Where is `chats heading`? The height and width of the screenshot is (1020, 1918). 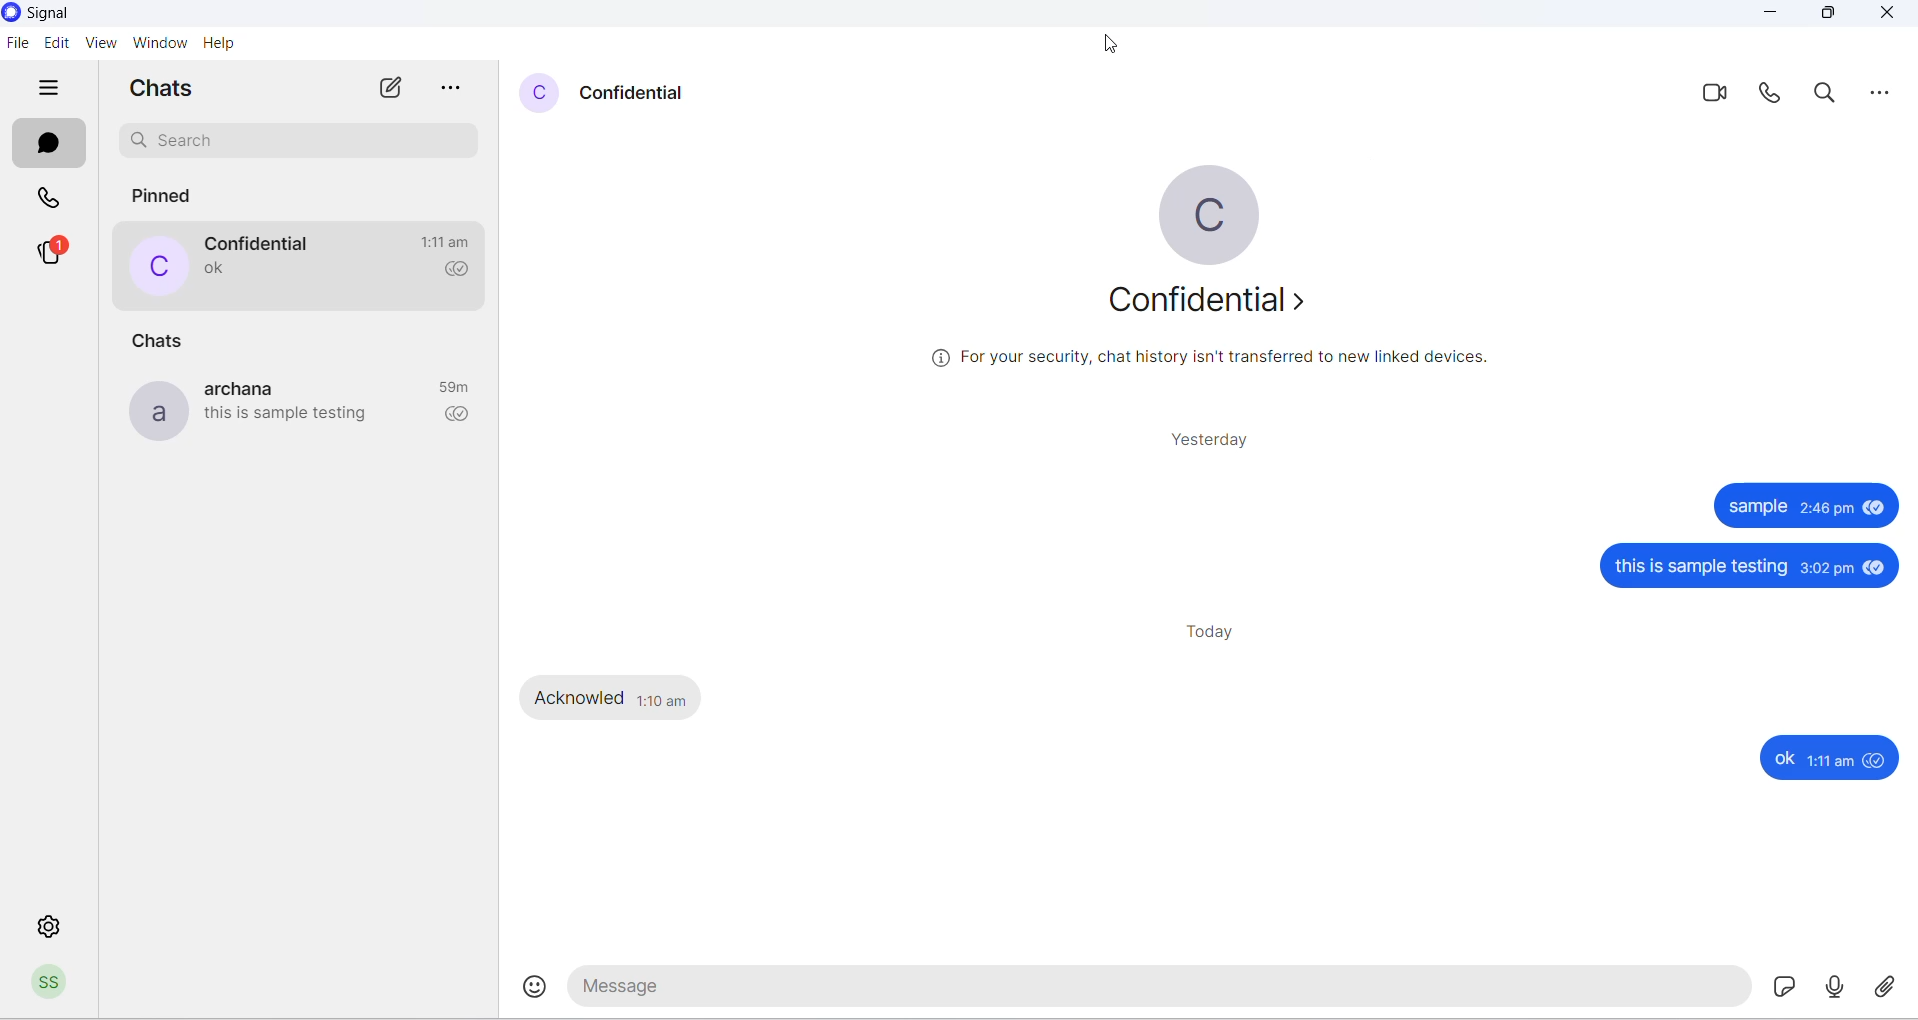 chats heading is located at coordinates (167, 90).